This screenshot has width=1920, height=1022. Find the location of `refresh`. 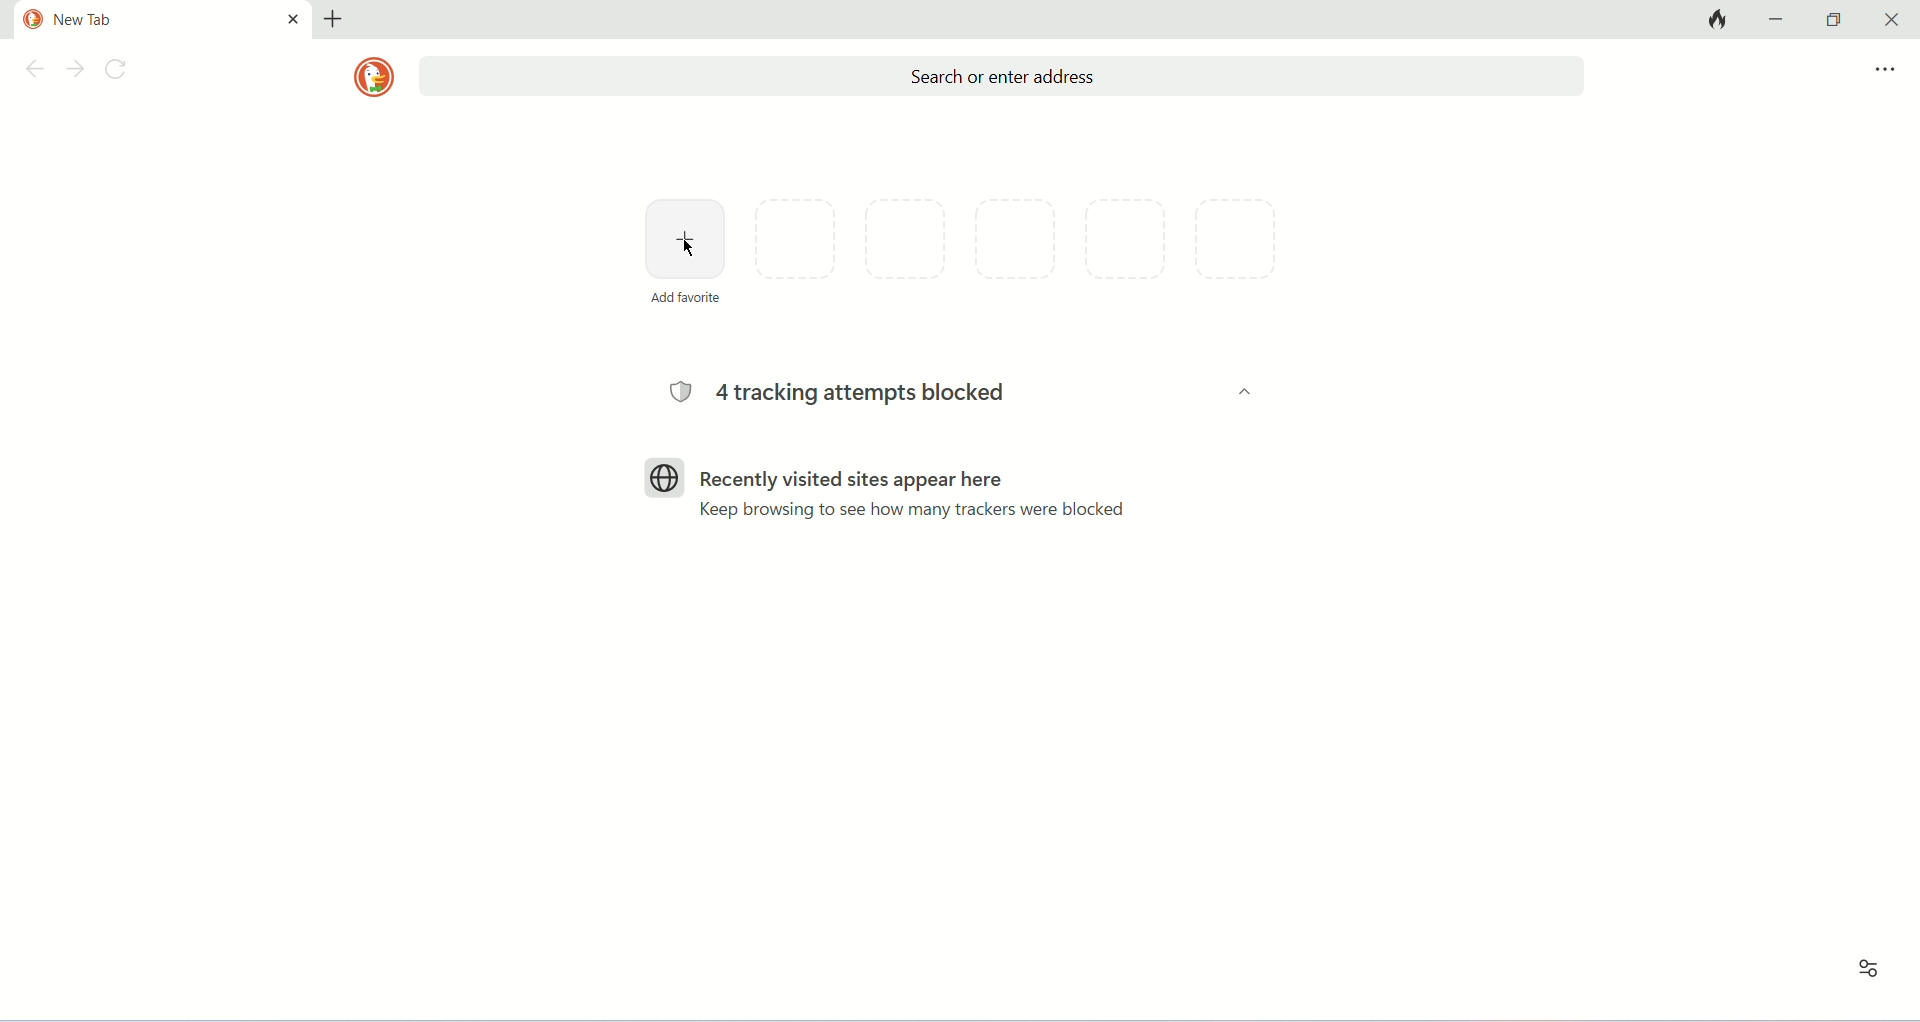

refresh is located at coordinates (121, 72).